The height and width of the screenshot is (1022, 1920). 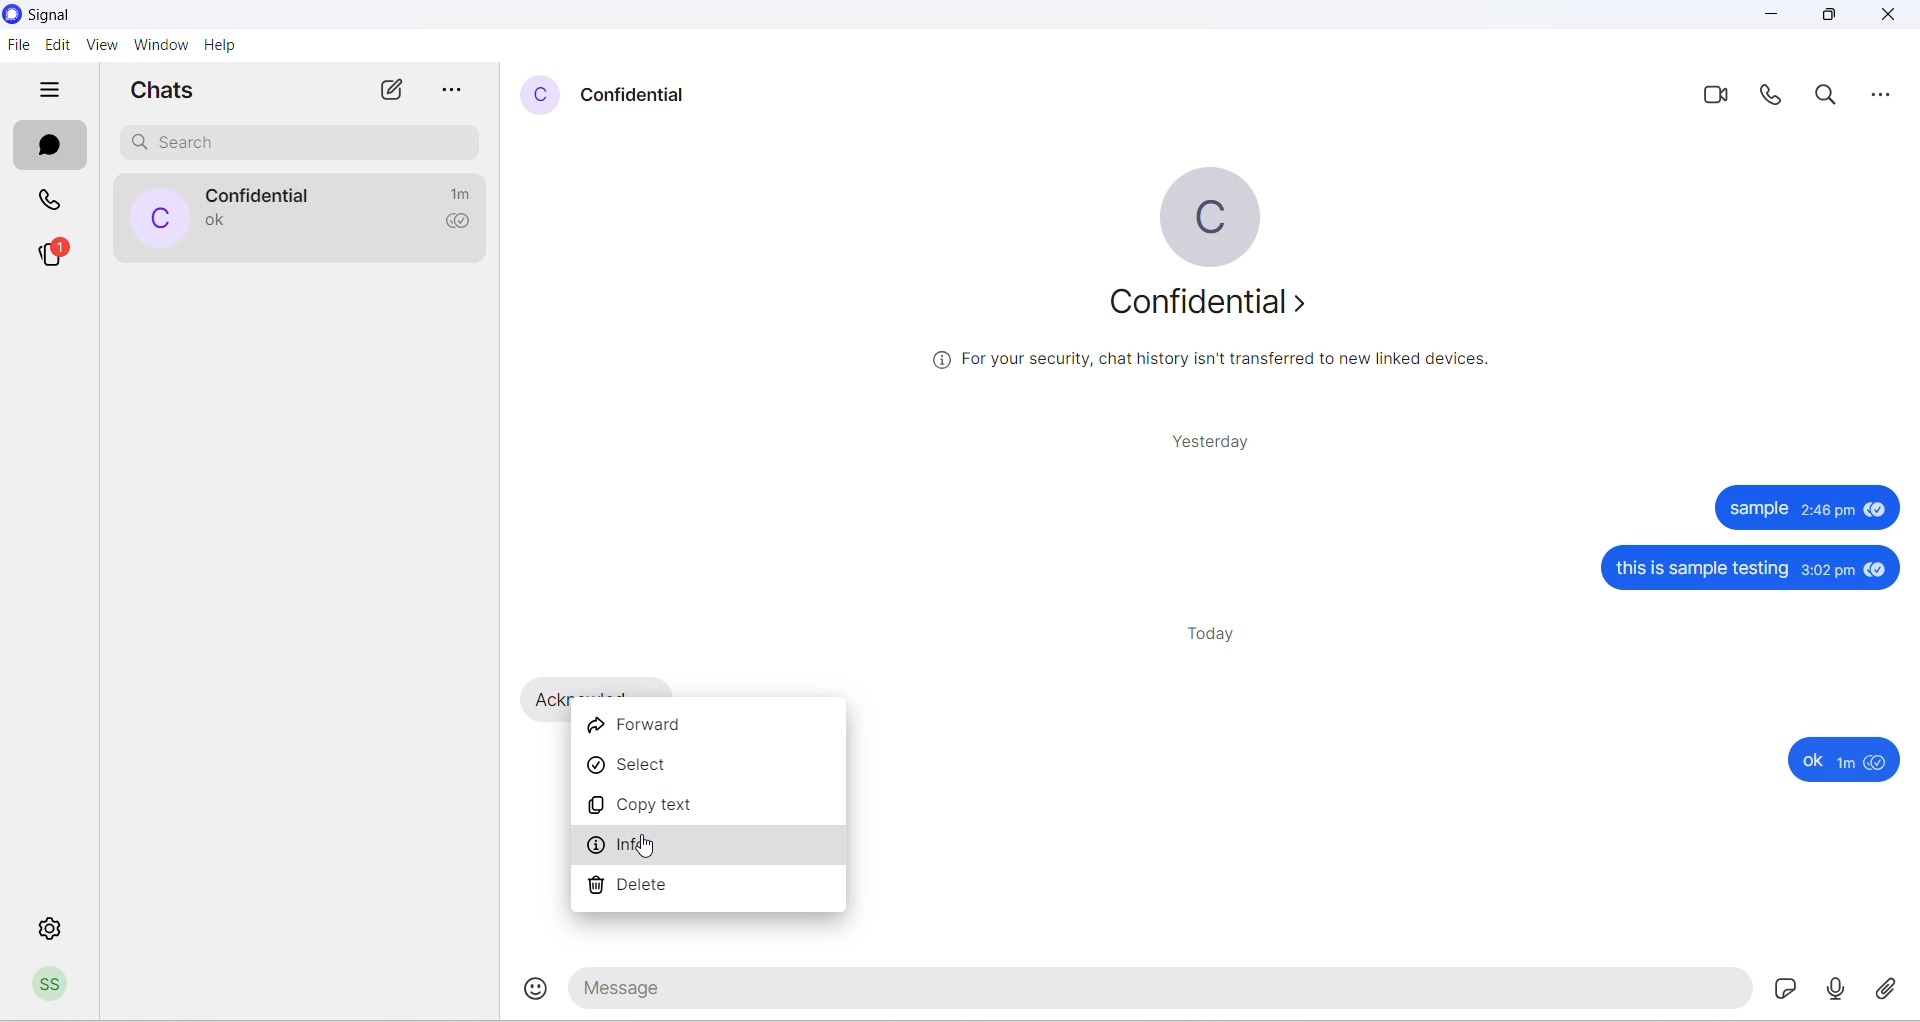 I want to click on yesterday heading, so click(x=1208, y=440).